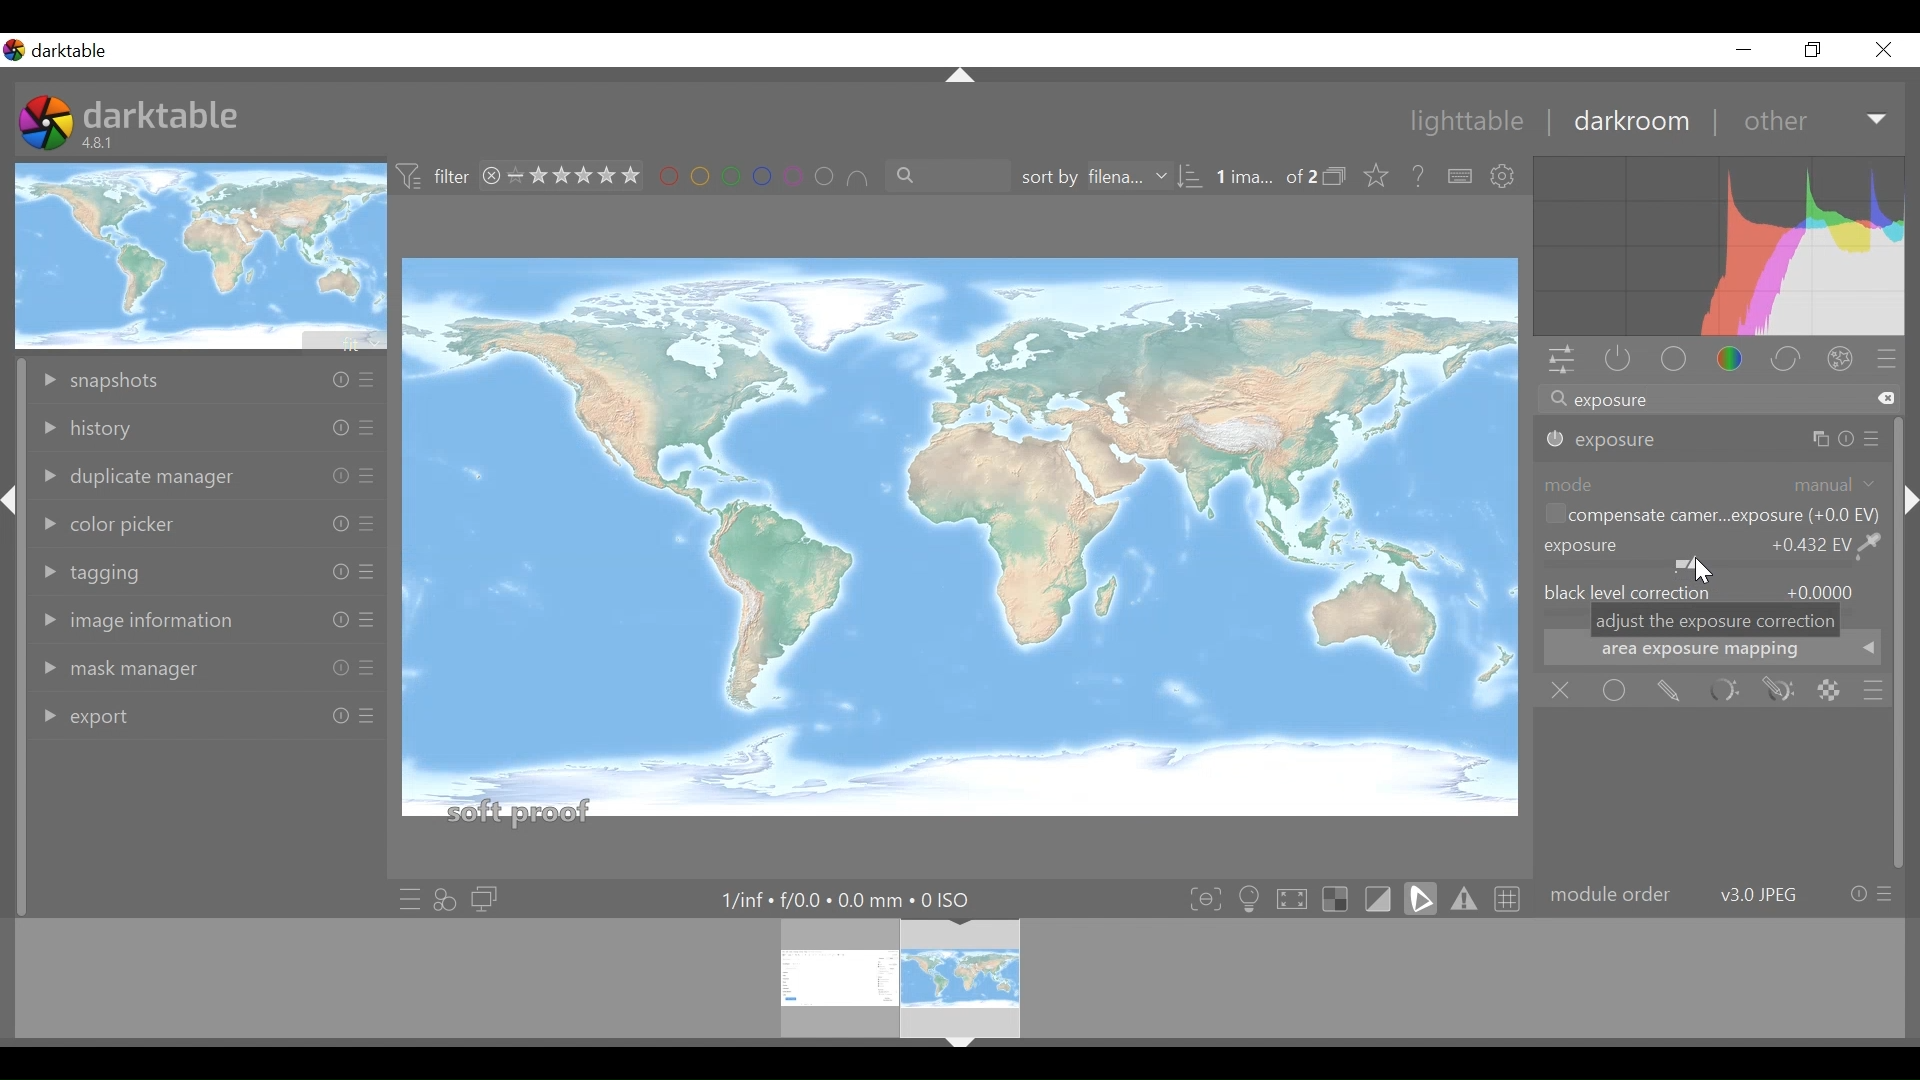  I want to click on show global preferences, so click(1505, 177).